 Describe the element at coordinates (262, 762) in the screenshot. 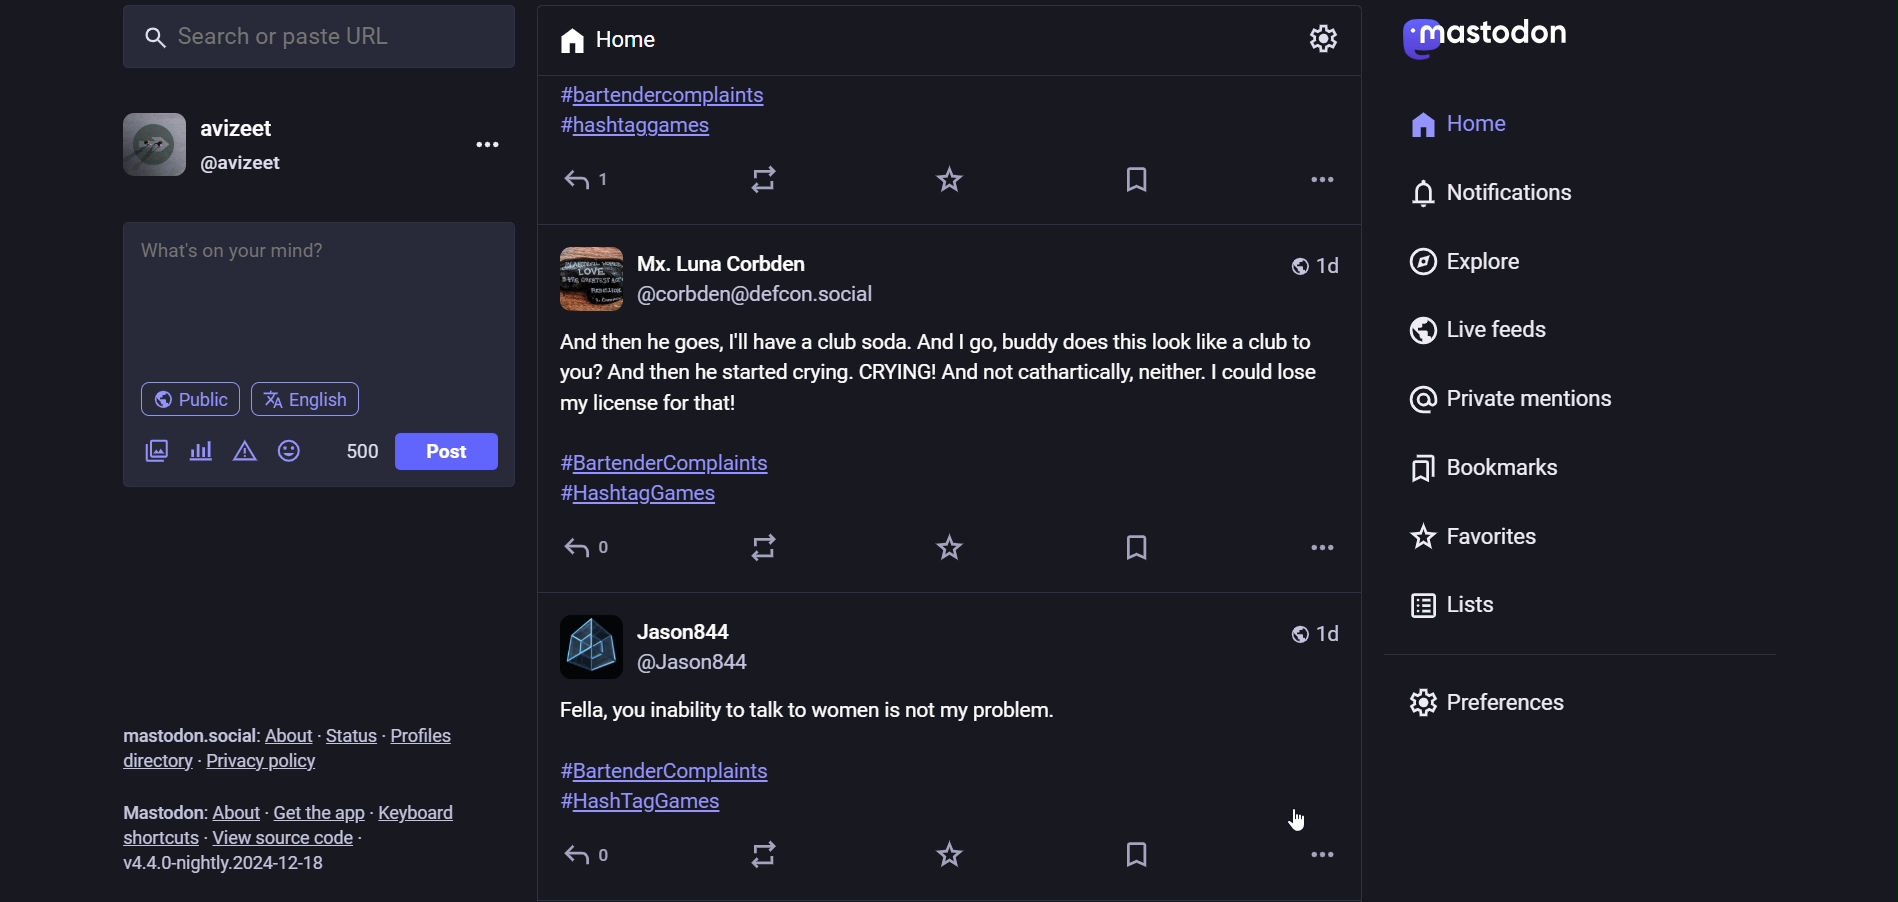

I see `privacy policy` at that location.